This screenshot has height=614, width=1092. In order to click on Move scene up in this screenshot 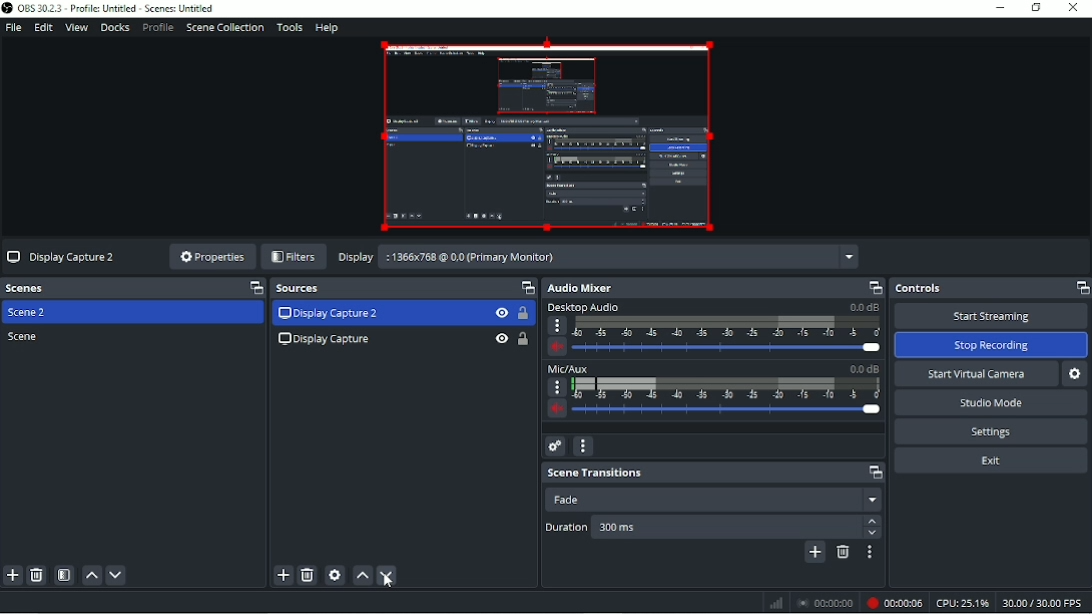, I will do `click(91, 575)`.